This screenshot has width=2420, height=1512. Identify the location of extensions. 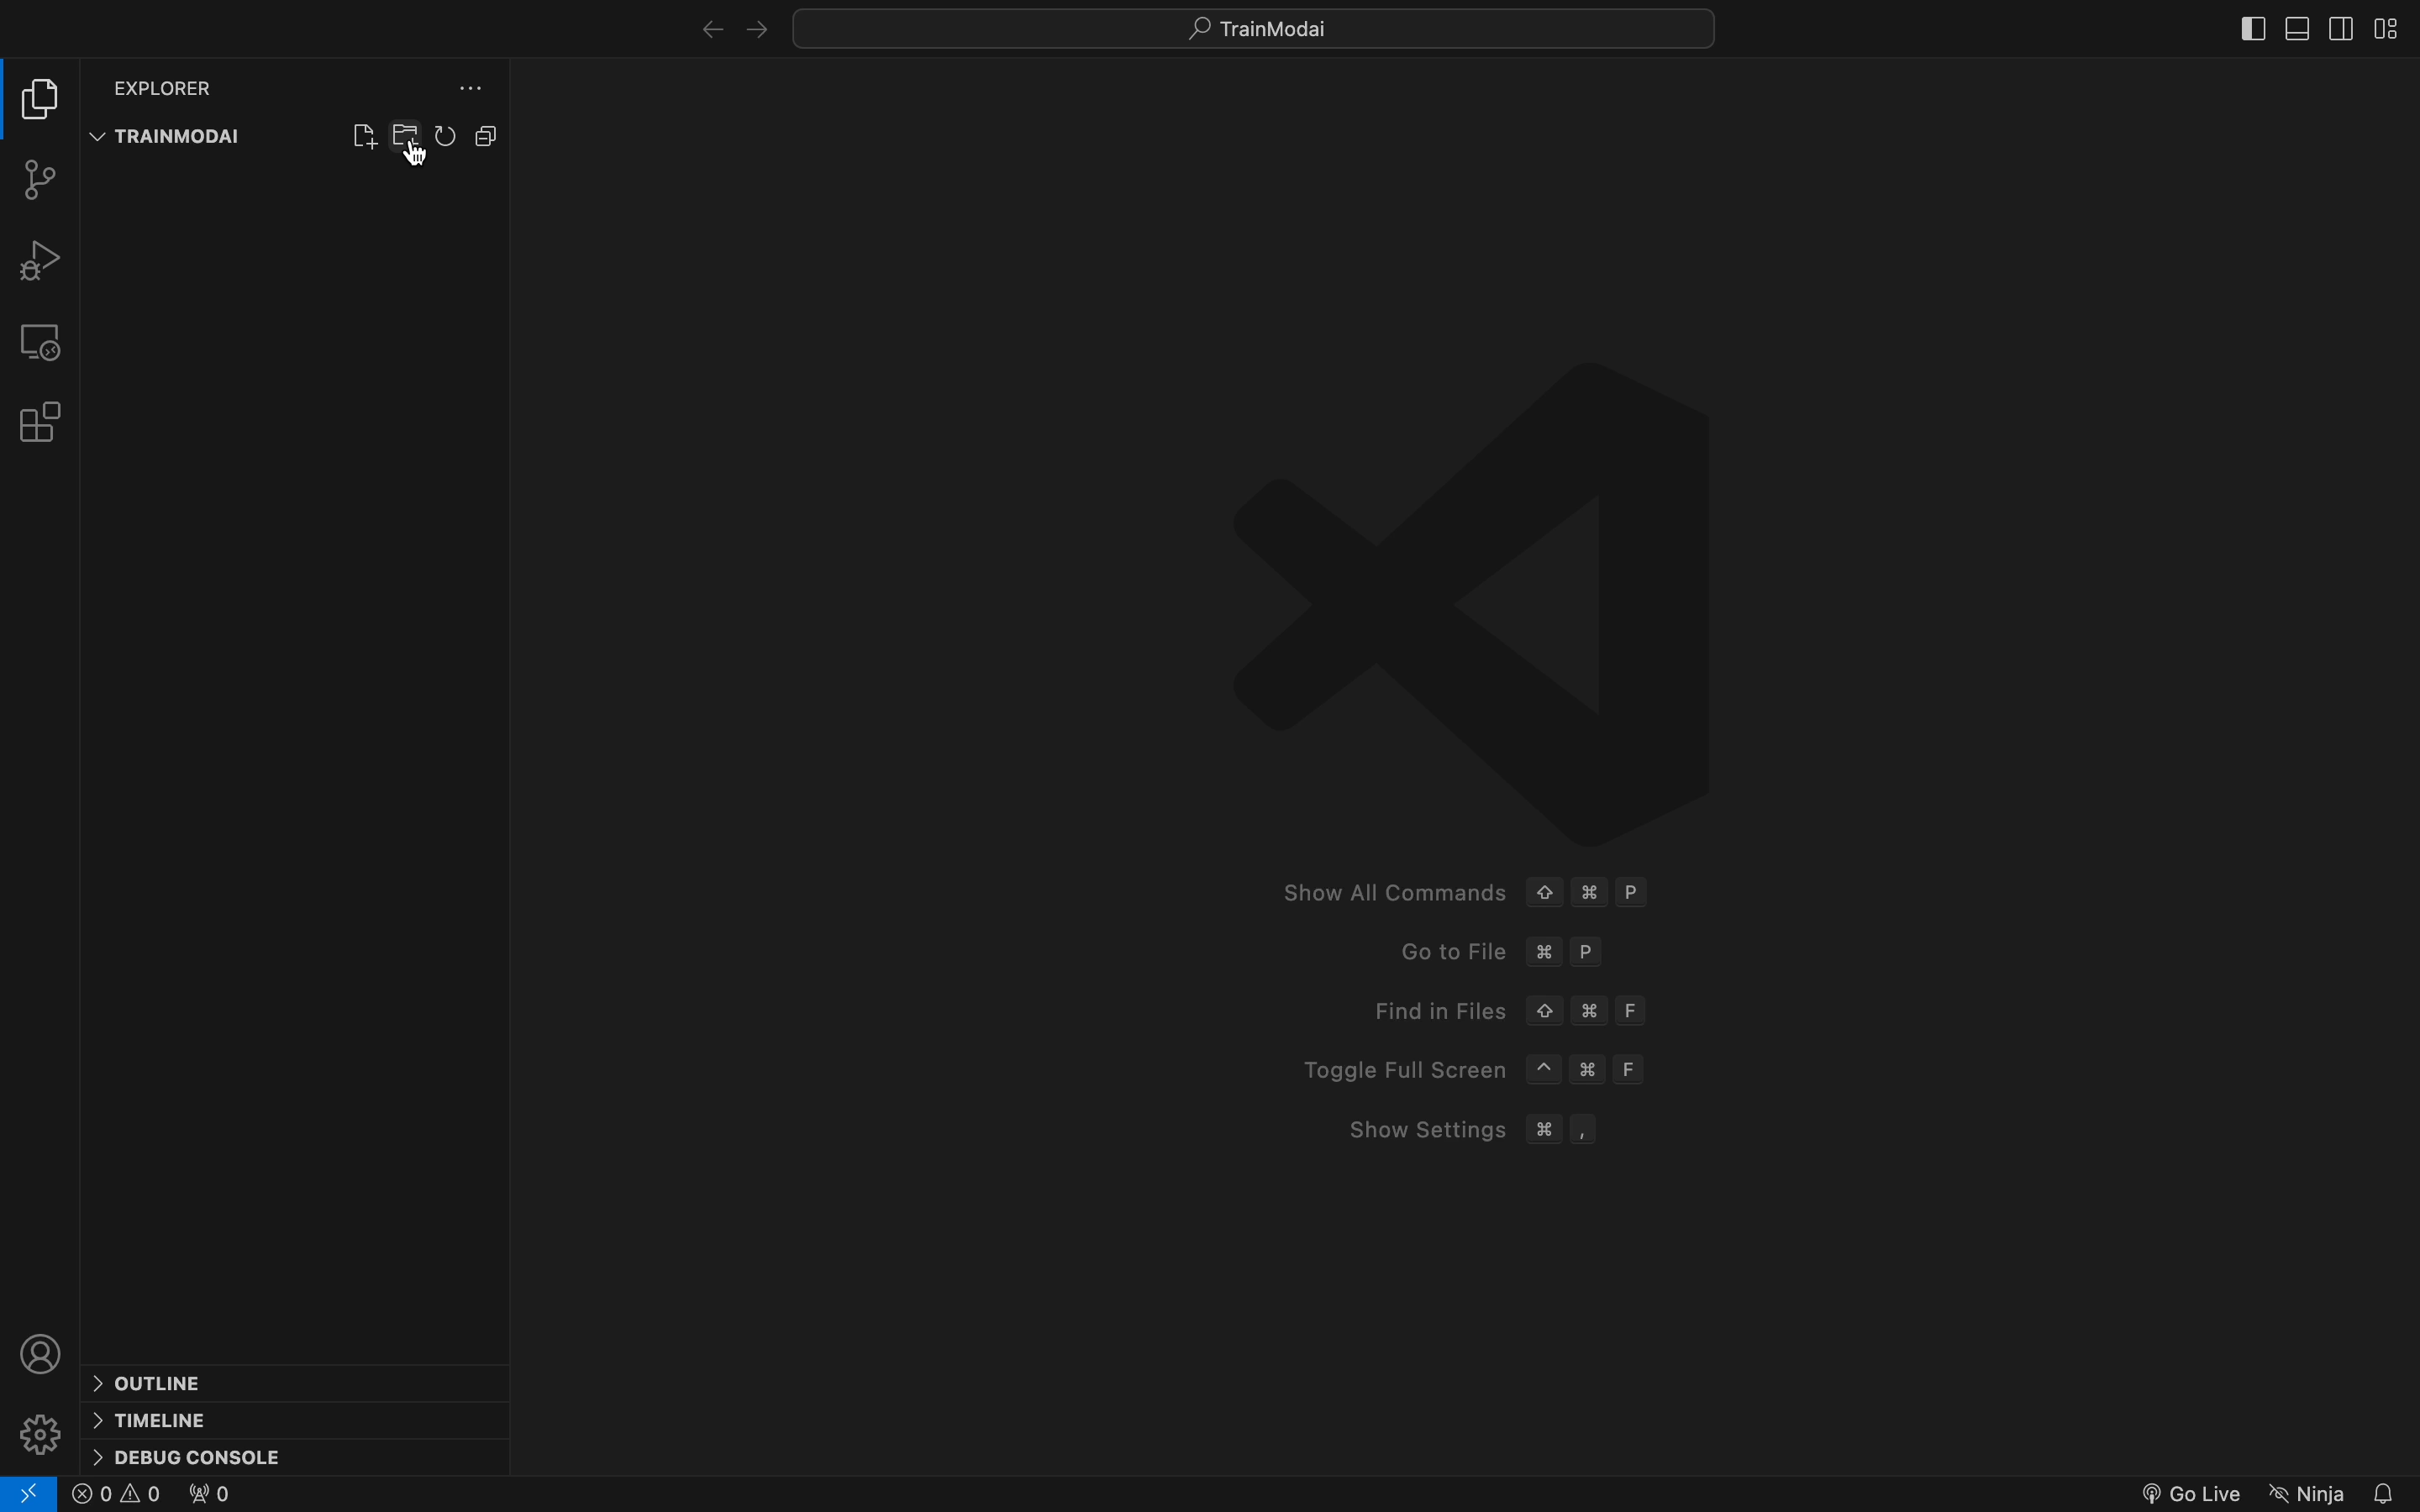
(38, 422).